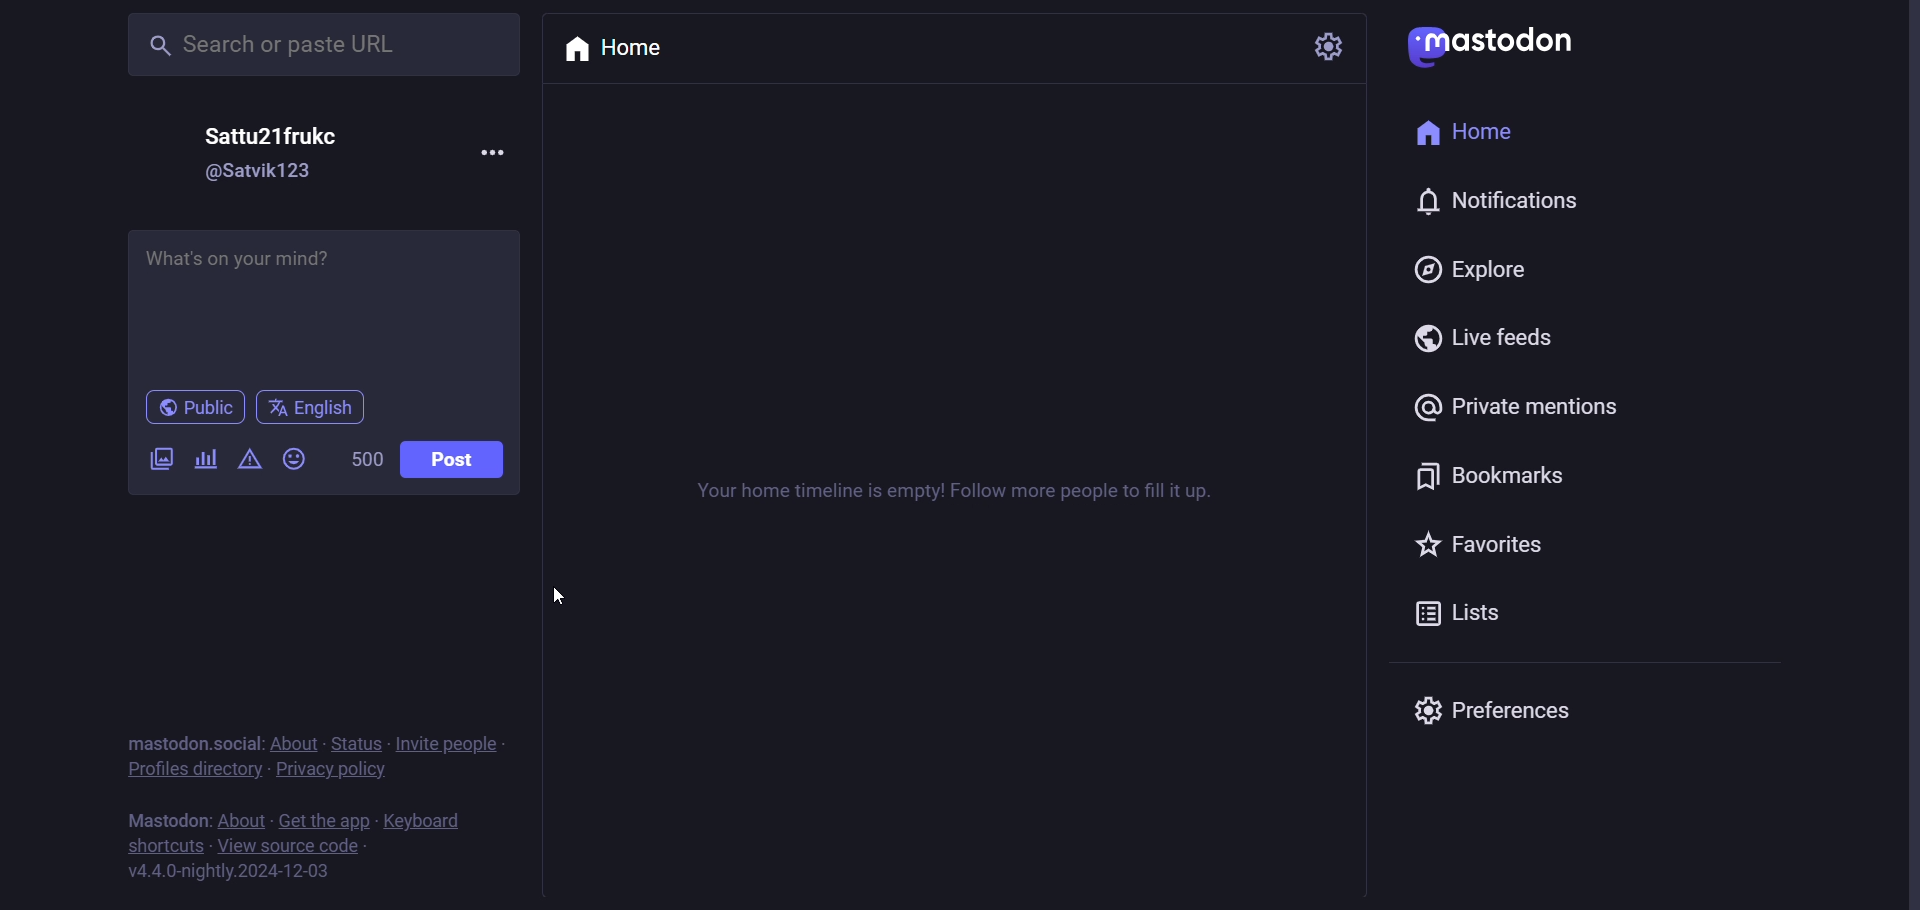 This screenshot has width=1920, height=910. I want to click on notification, so click(1501, 204).